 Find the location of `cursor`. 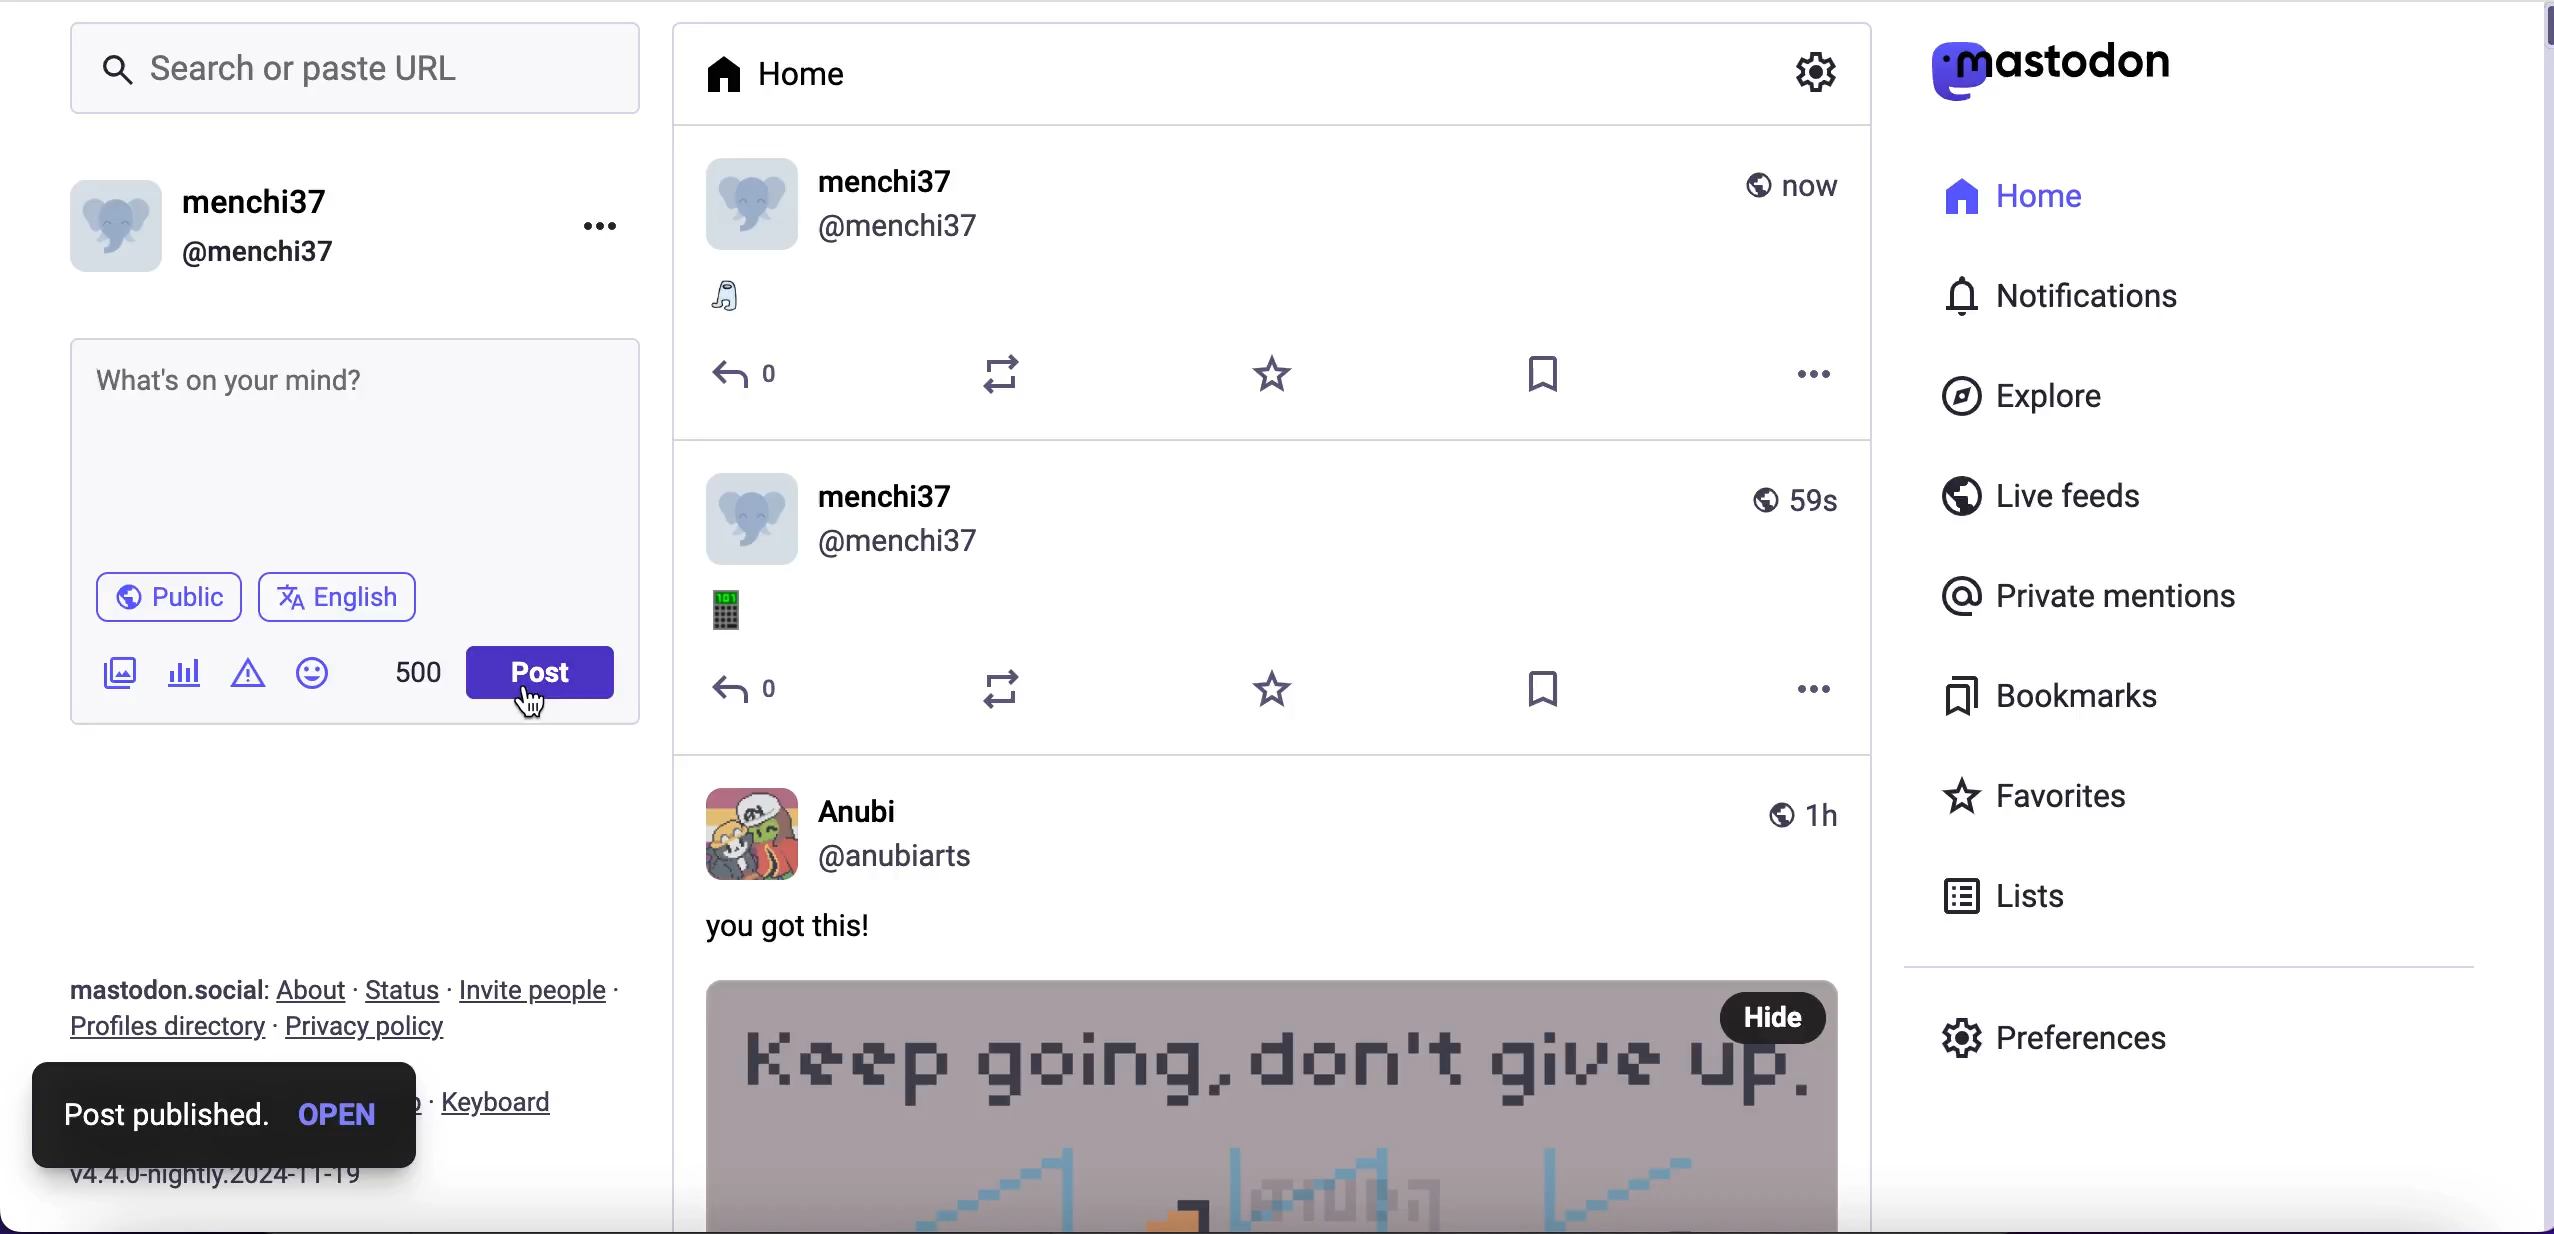

cursor is located at coordinates (530, 705).